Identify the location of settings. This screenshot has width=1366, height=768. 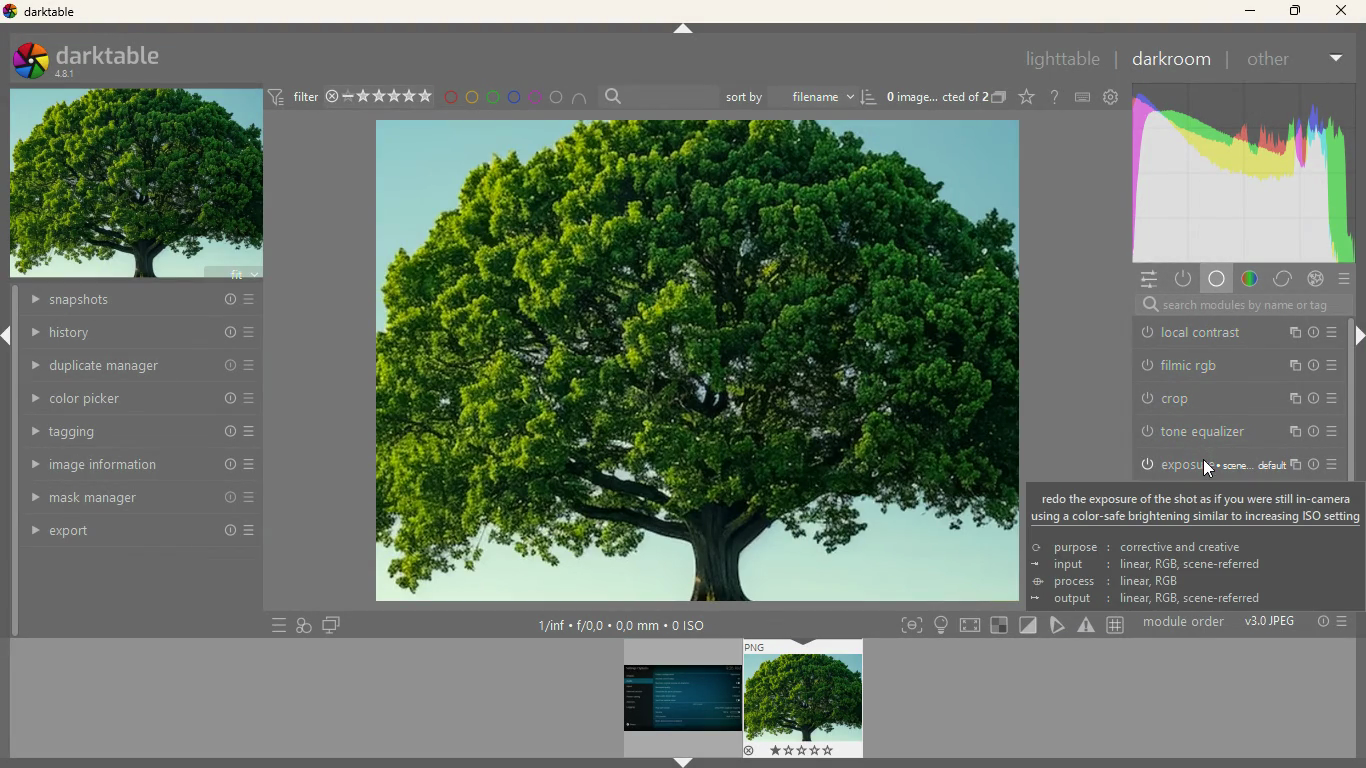
(1110, 97).